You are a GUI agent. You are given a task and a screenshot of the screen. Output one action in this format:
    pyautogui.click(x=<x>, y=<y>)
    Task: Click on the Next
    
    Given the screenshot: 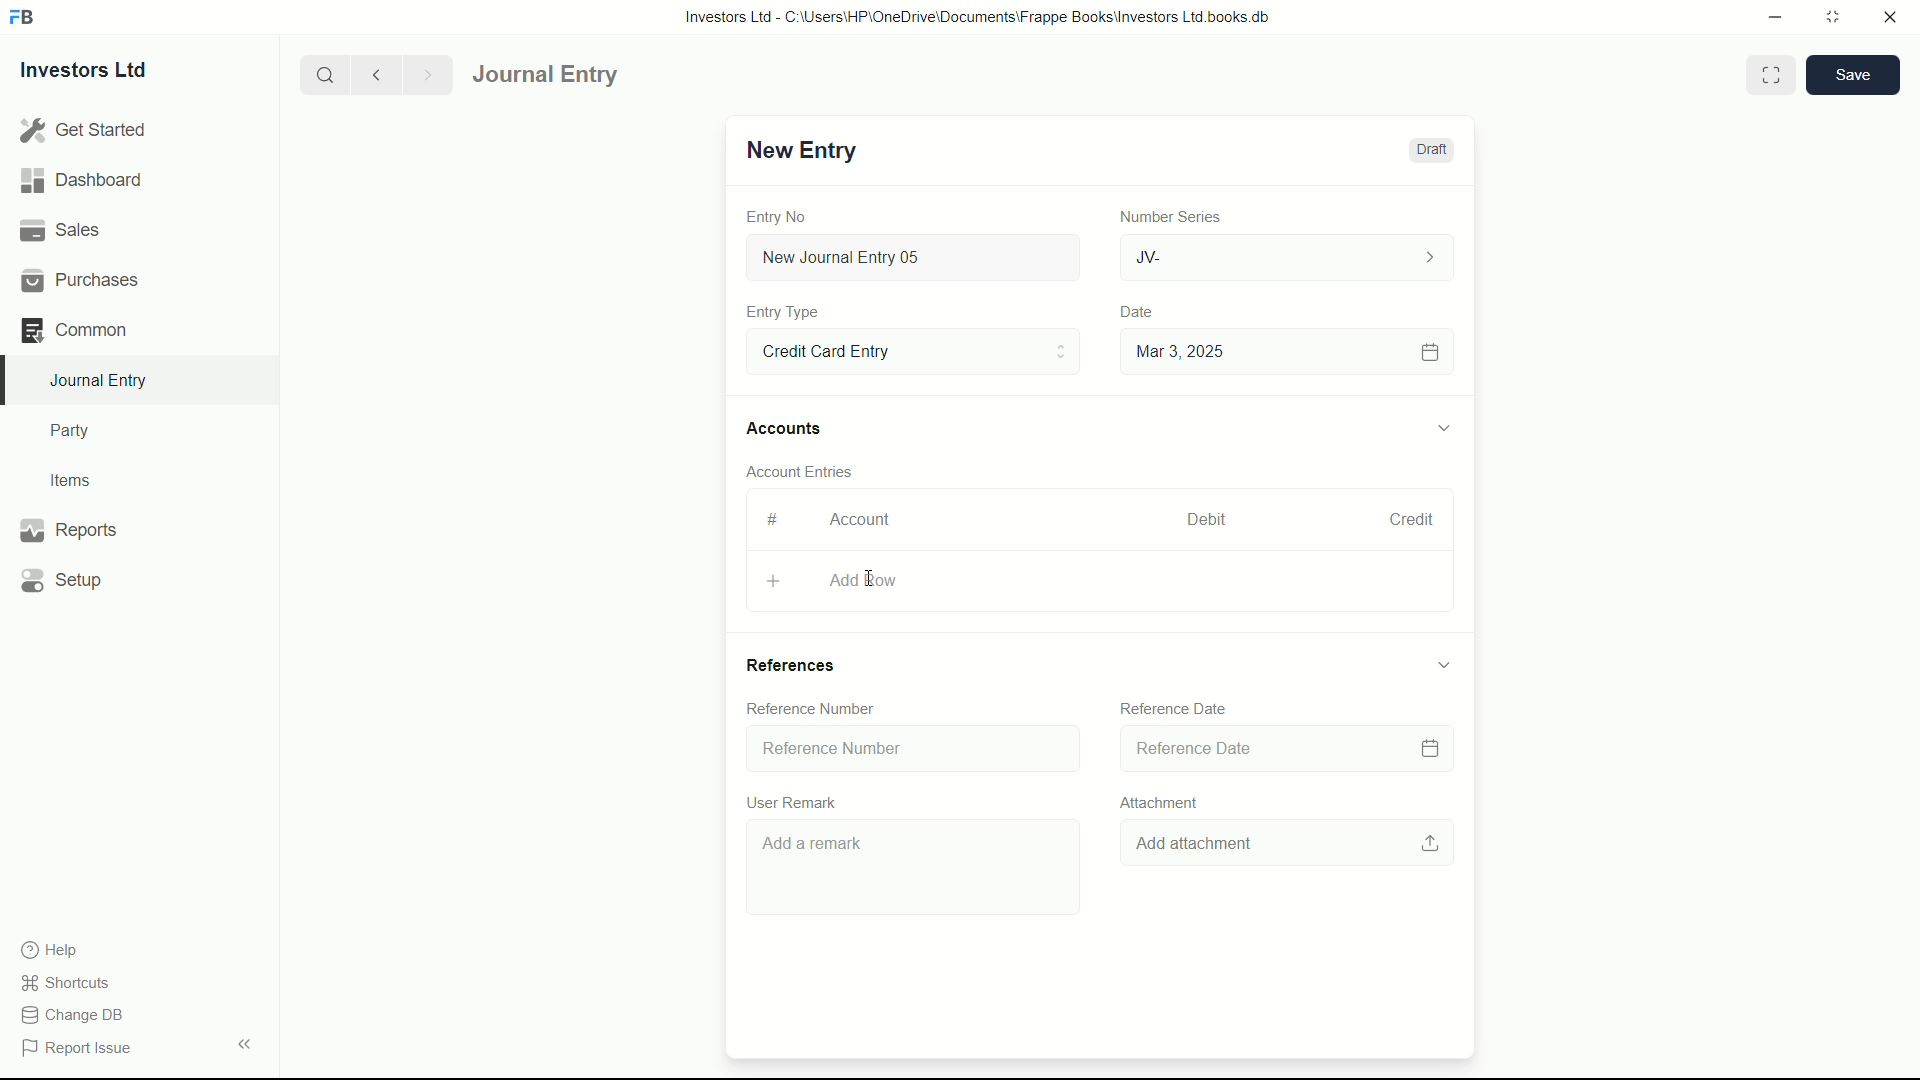 What is the action you would take?
    pyautogui.click(x=424, y=74)
    